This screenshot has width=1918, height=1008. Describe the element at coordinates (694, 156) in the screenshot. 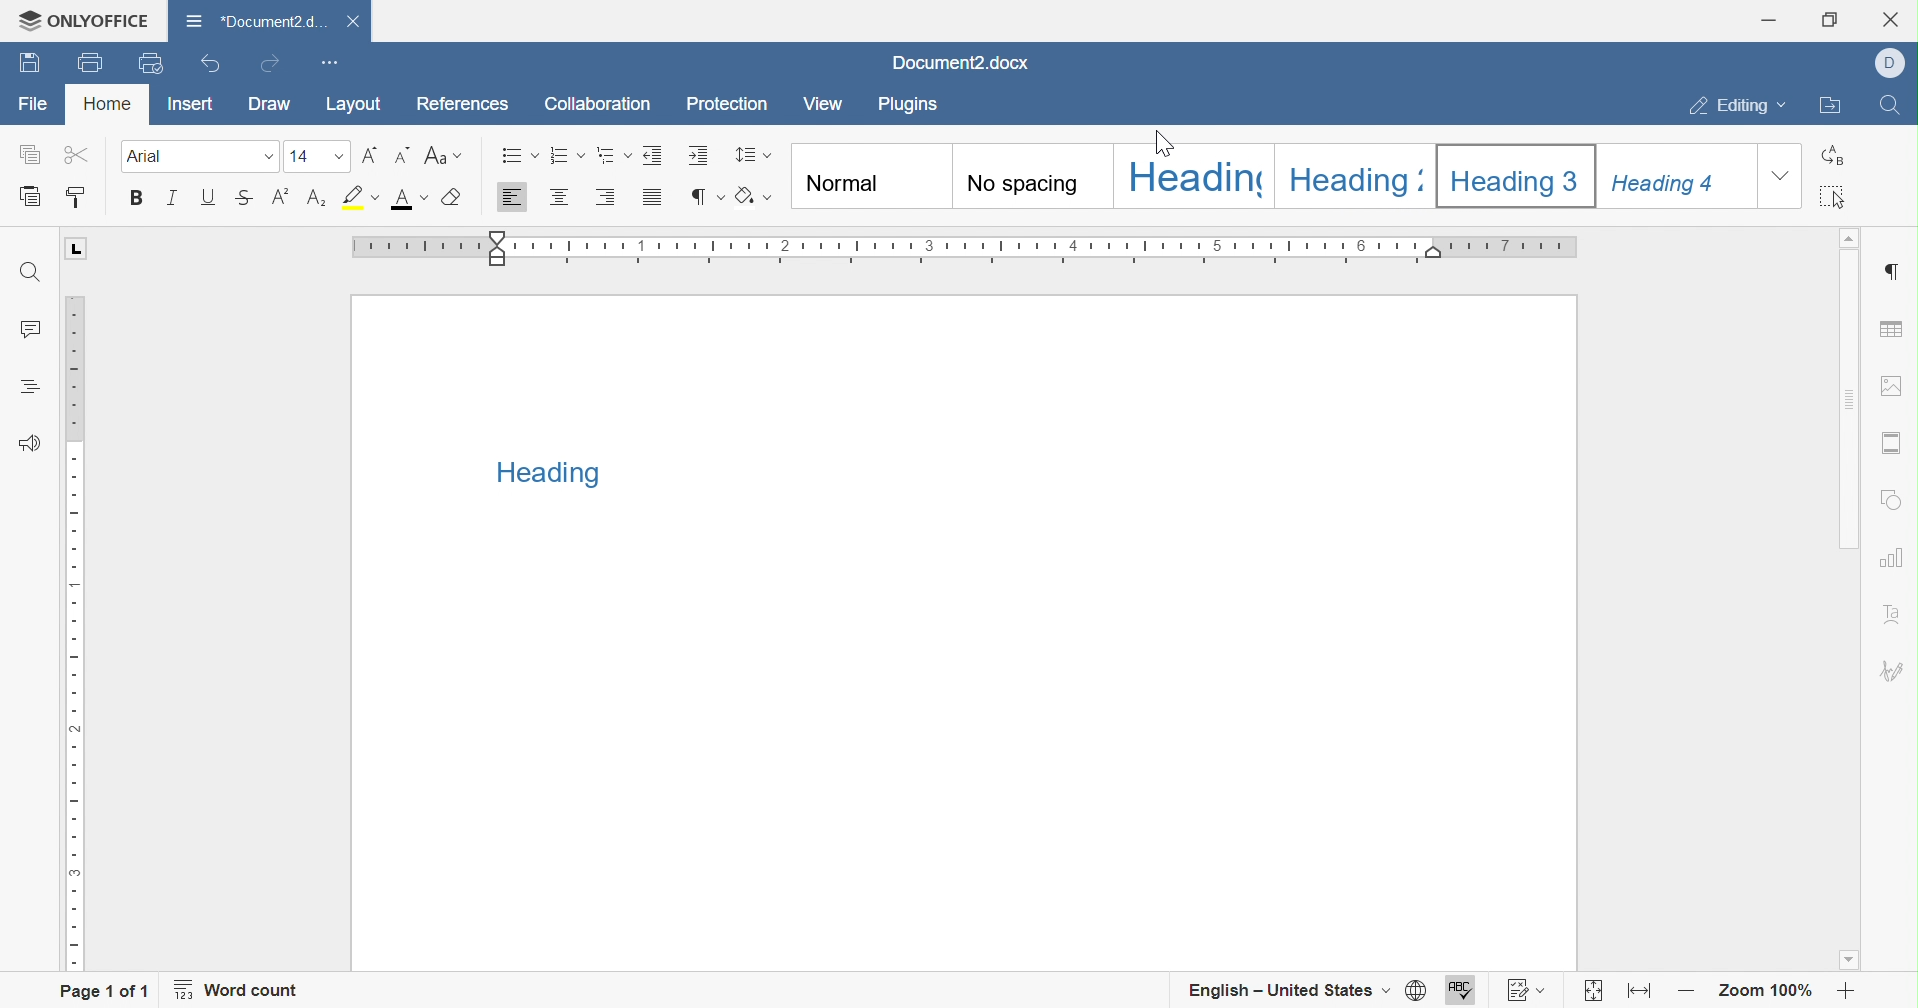

I see `Increase Indent` at that location.